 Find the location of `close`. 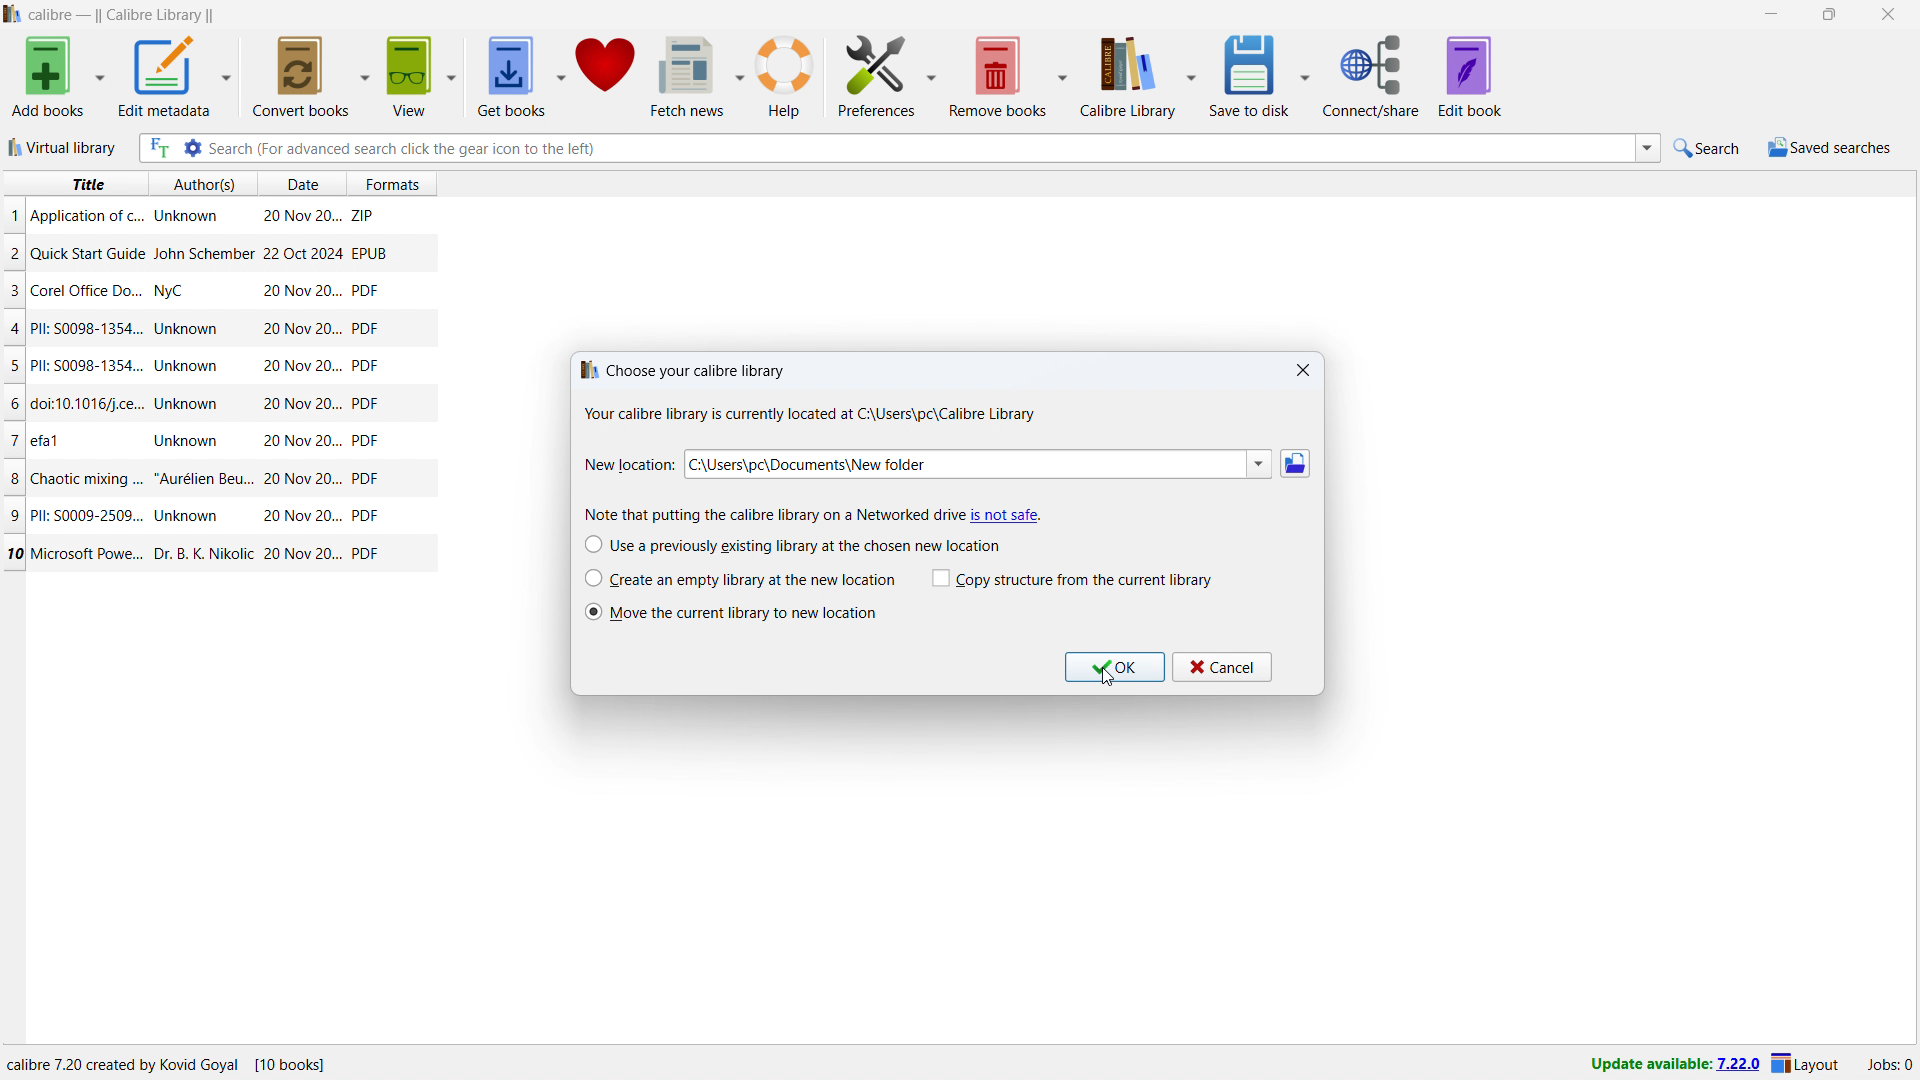

close is located at coordinates (1304, 371).